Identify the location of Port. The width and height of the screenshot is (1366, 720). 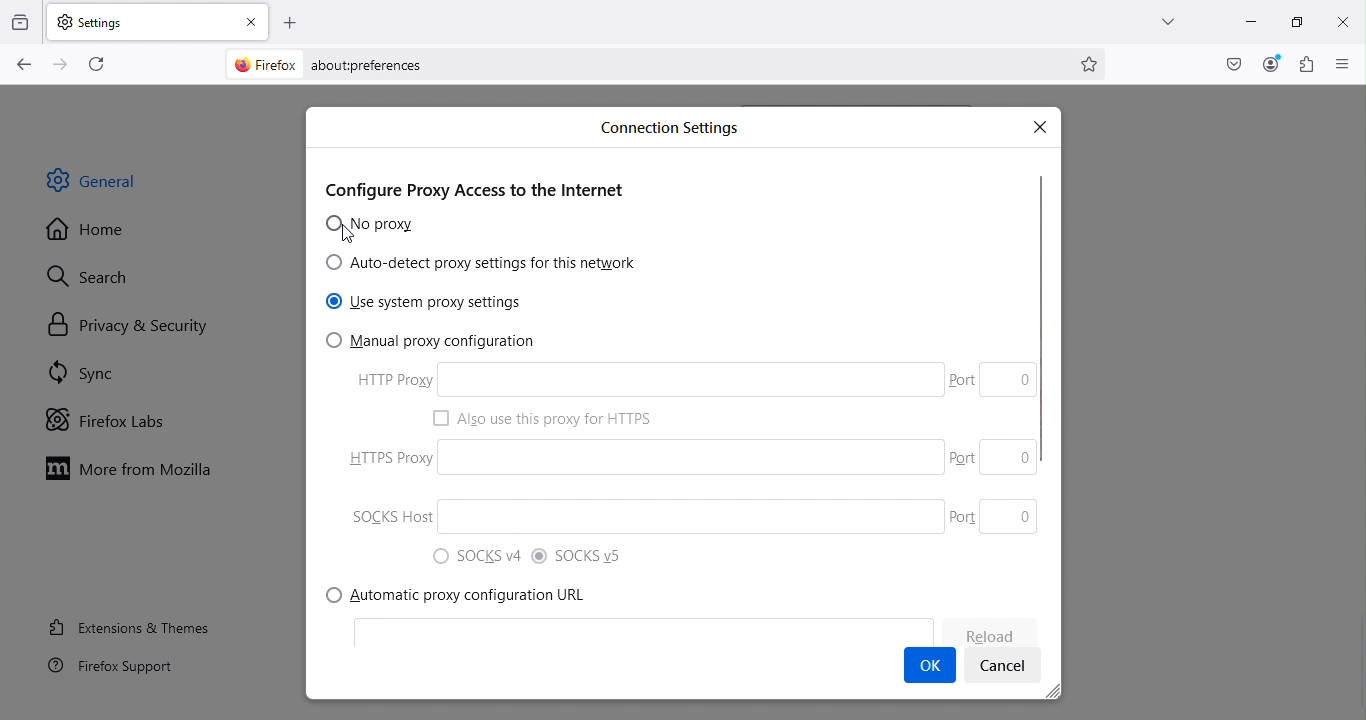
(1008, 380).